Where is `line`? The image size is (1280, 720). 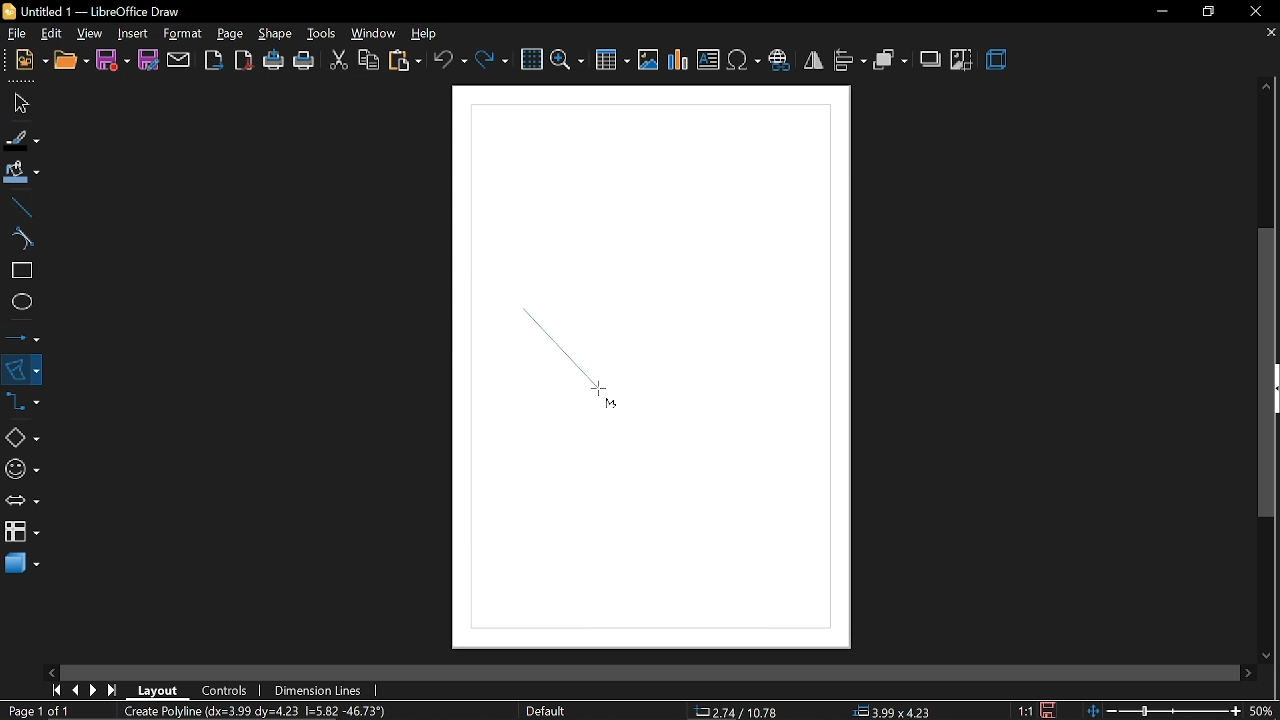
line is located at coordinates (19, 207).